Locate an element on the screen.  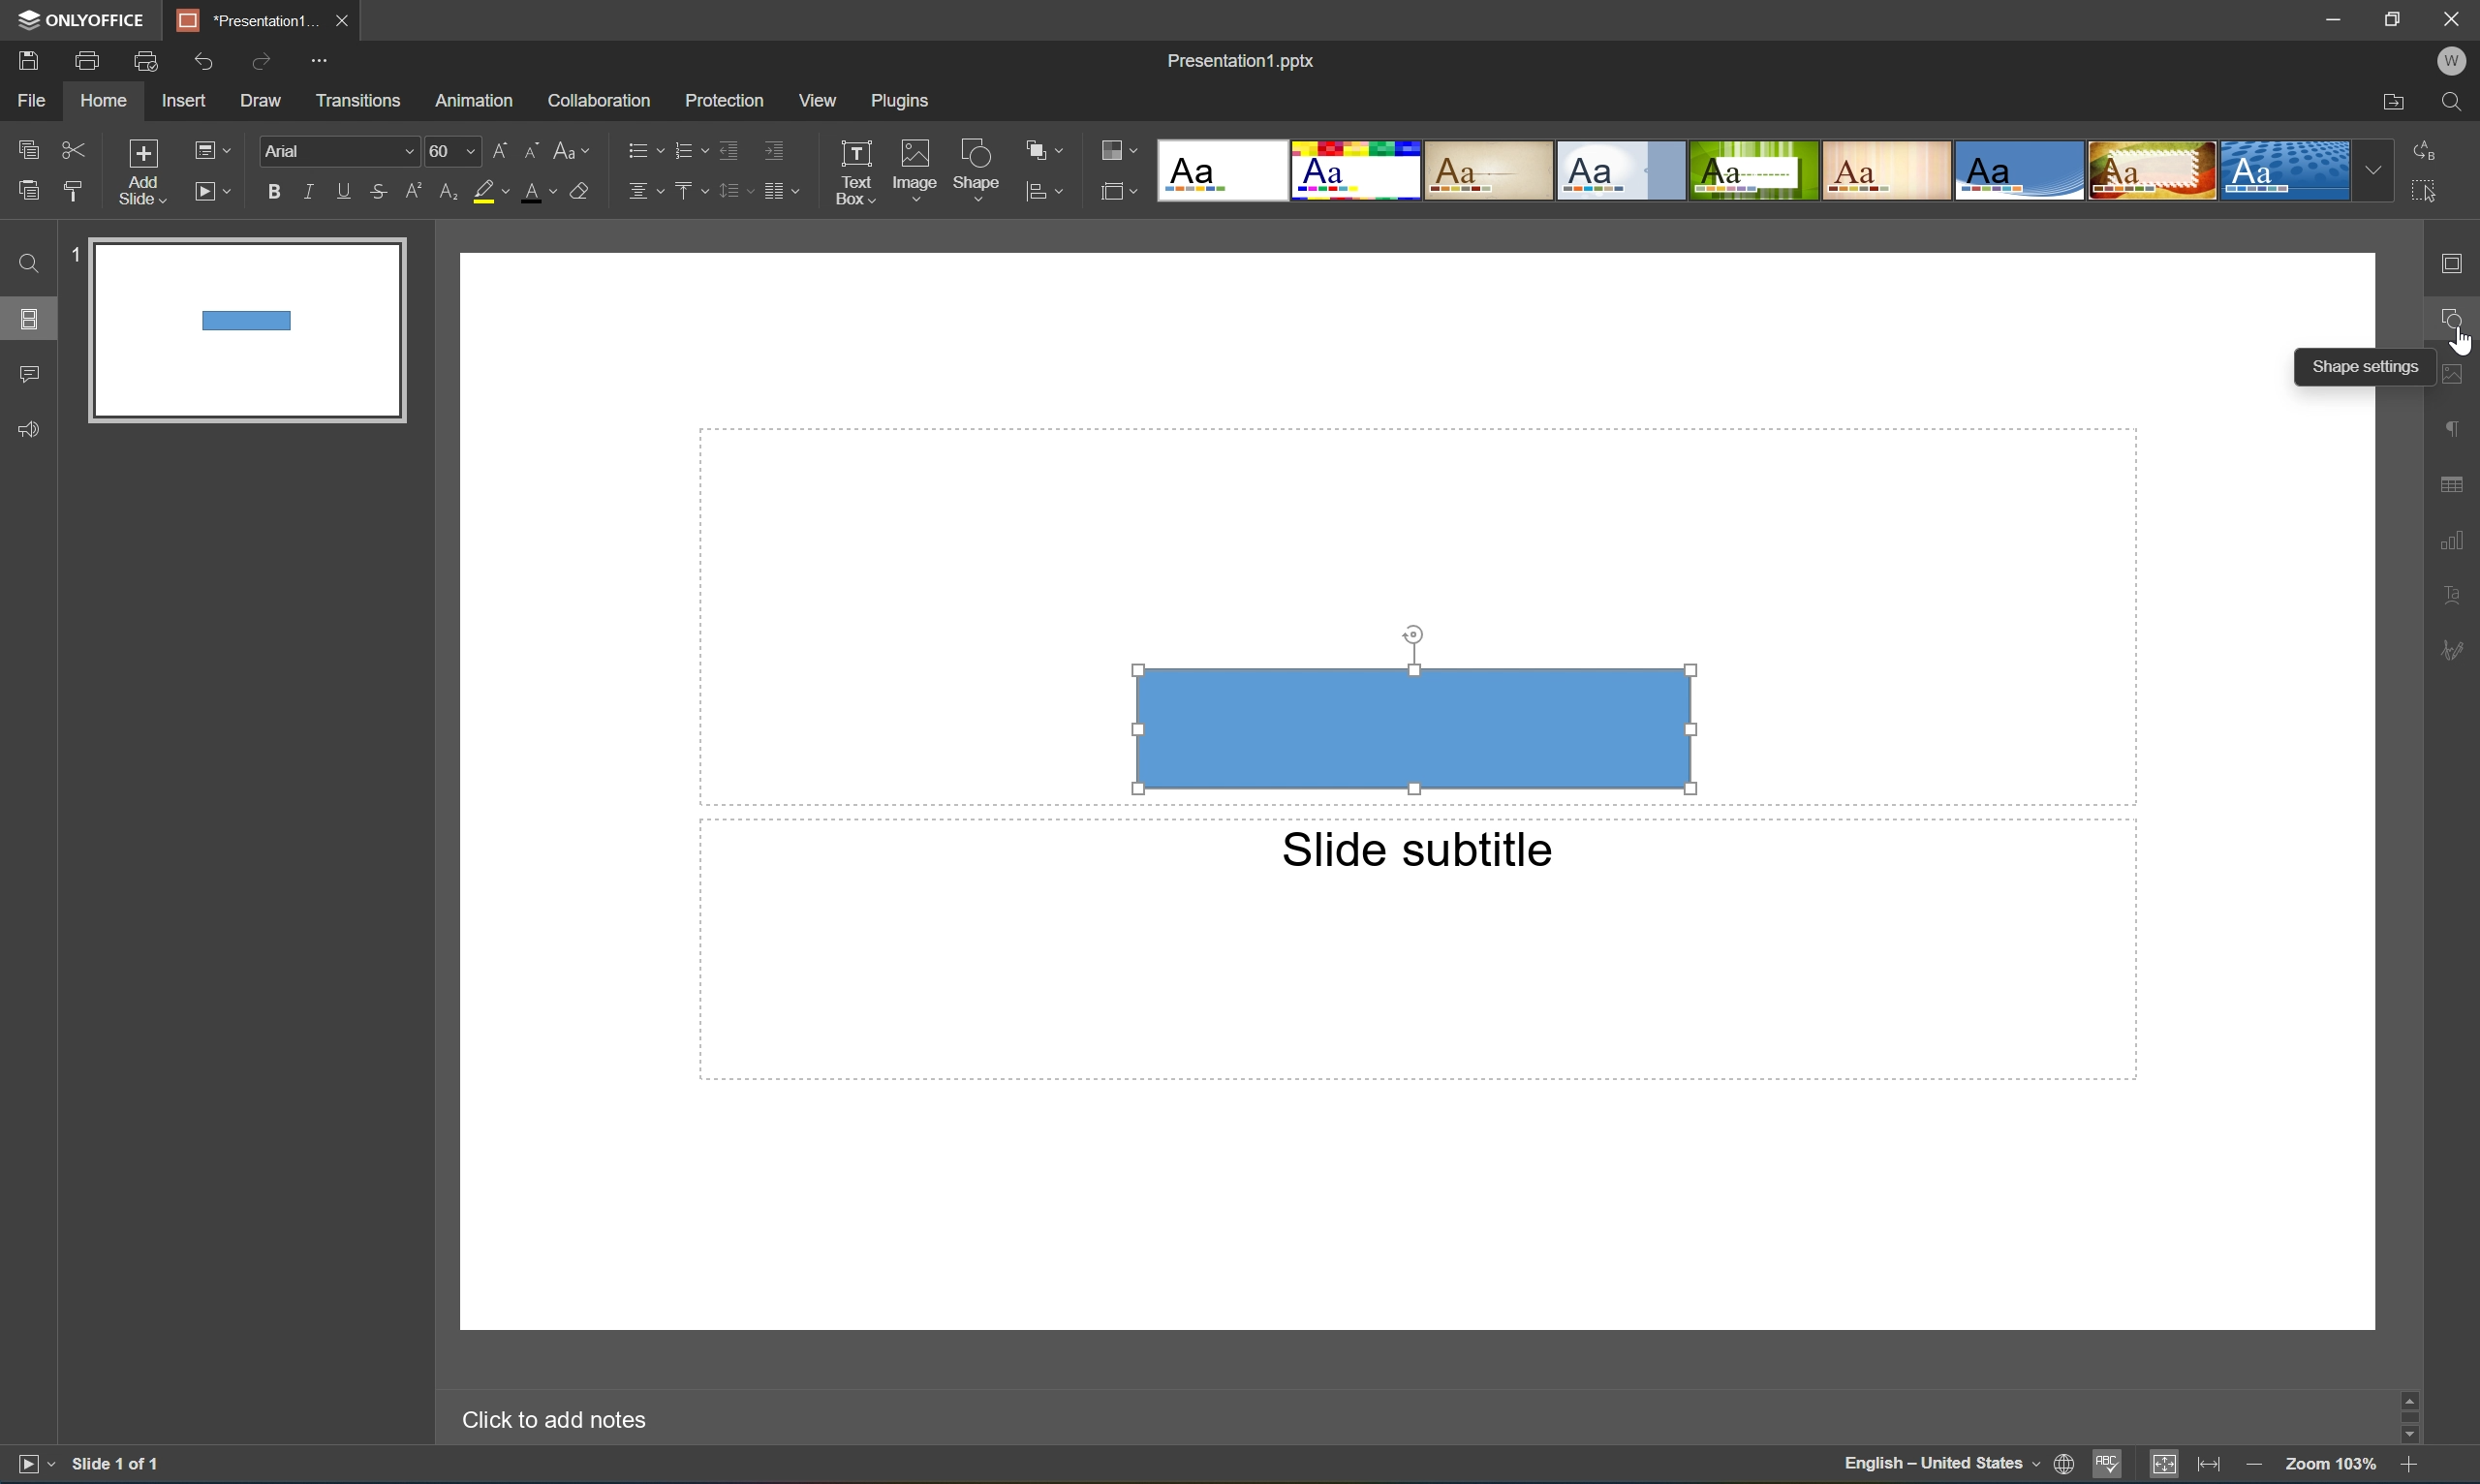
Undo is located at coordinates (205, 60).